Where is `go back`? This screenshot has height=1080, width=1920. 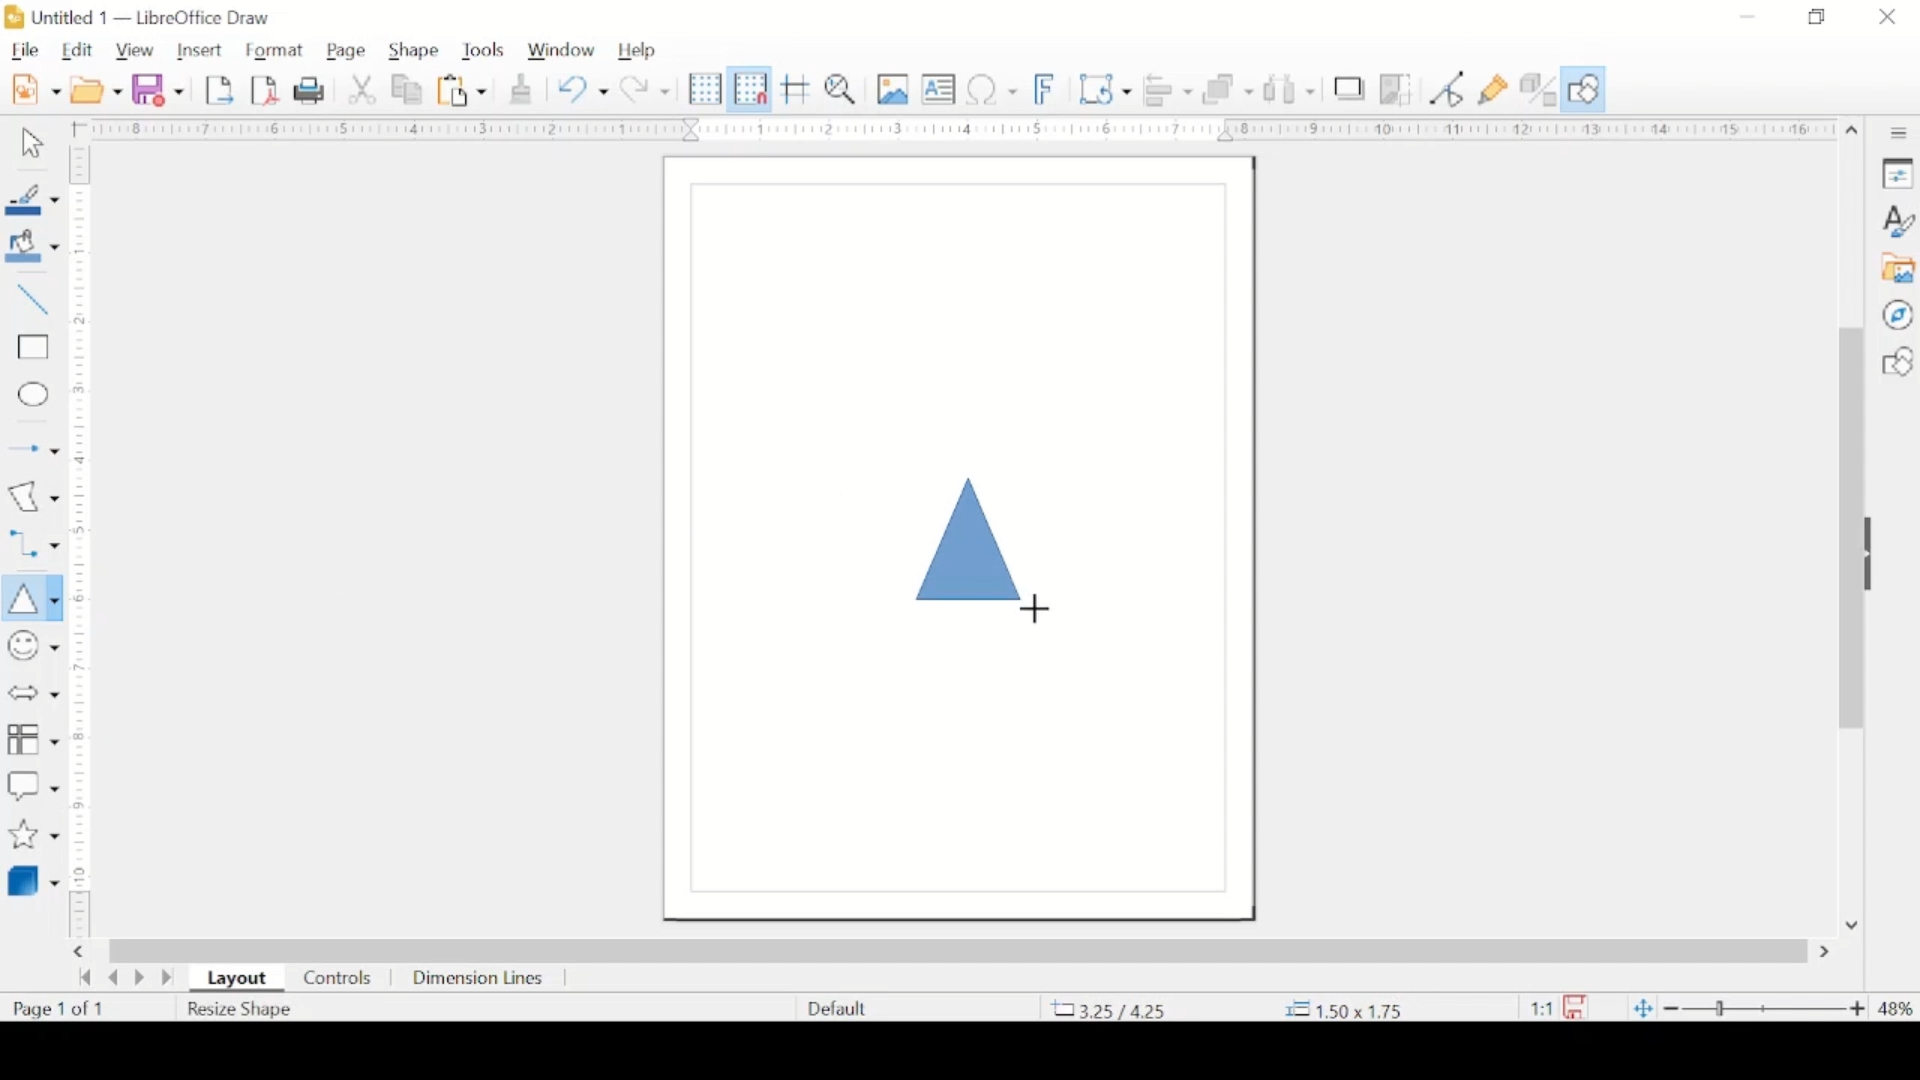 go back is located at coordinates (85, 977).